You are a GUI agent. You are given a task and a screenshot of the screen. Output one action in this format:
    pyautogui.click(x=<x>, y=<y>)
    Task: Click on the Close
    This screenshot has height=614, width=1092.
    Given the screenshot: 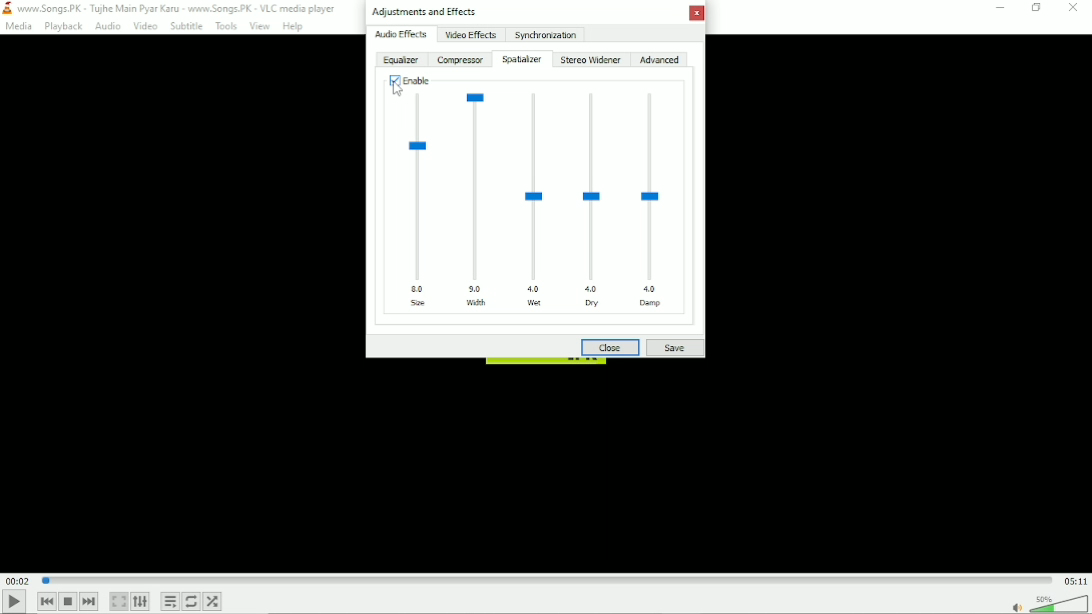 What is the action you would take?
    pyautogui.click(x=694, y=14)
    